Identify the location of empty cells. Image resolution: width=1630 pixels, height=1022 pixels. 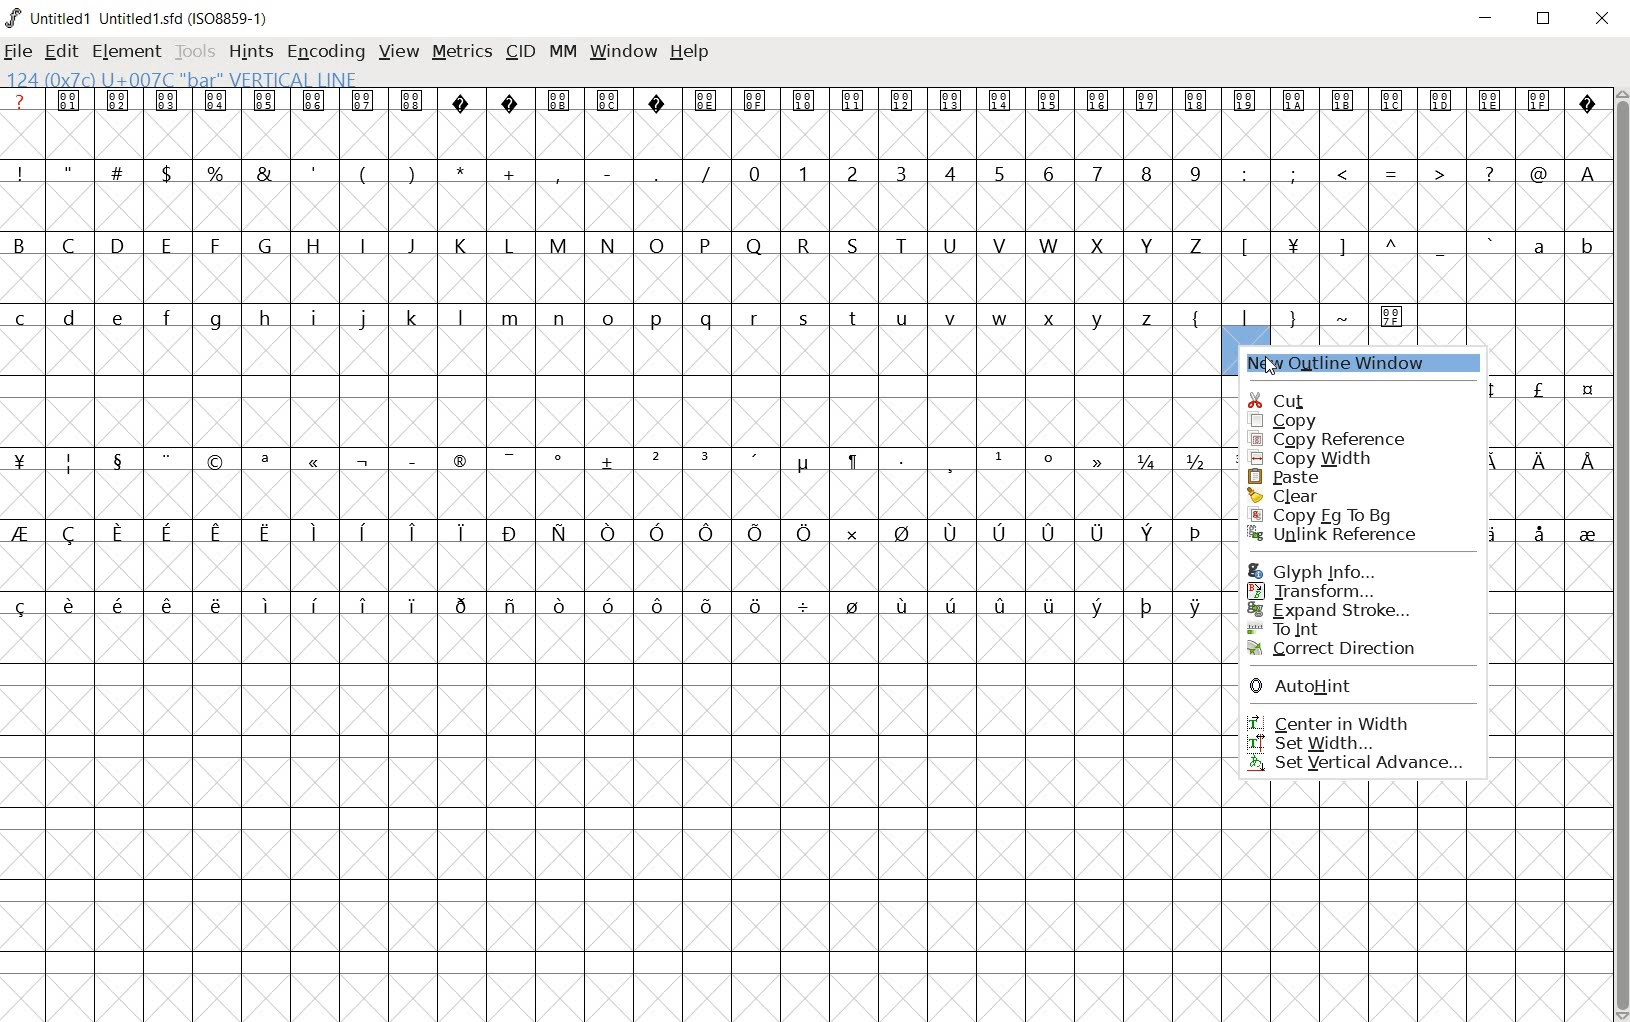
(1548, 707).